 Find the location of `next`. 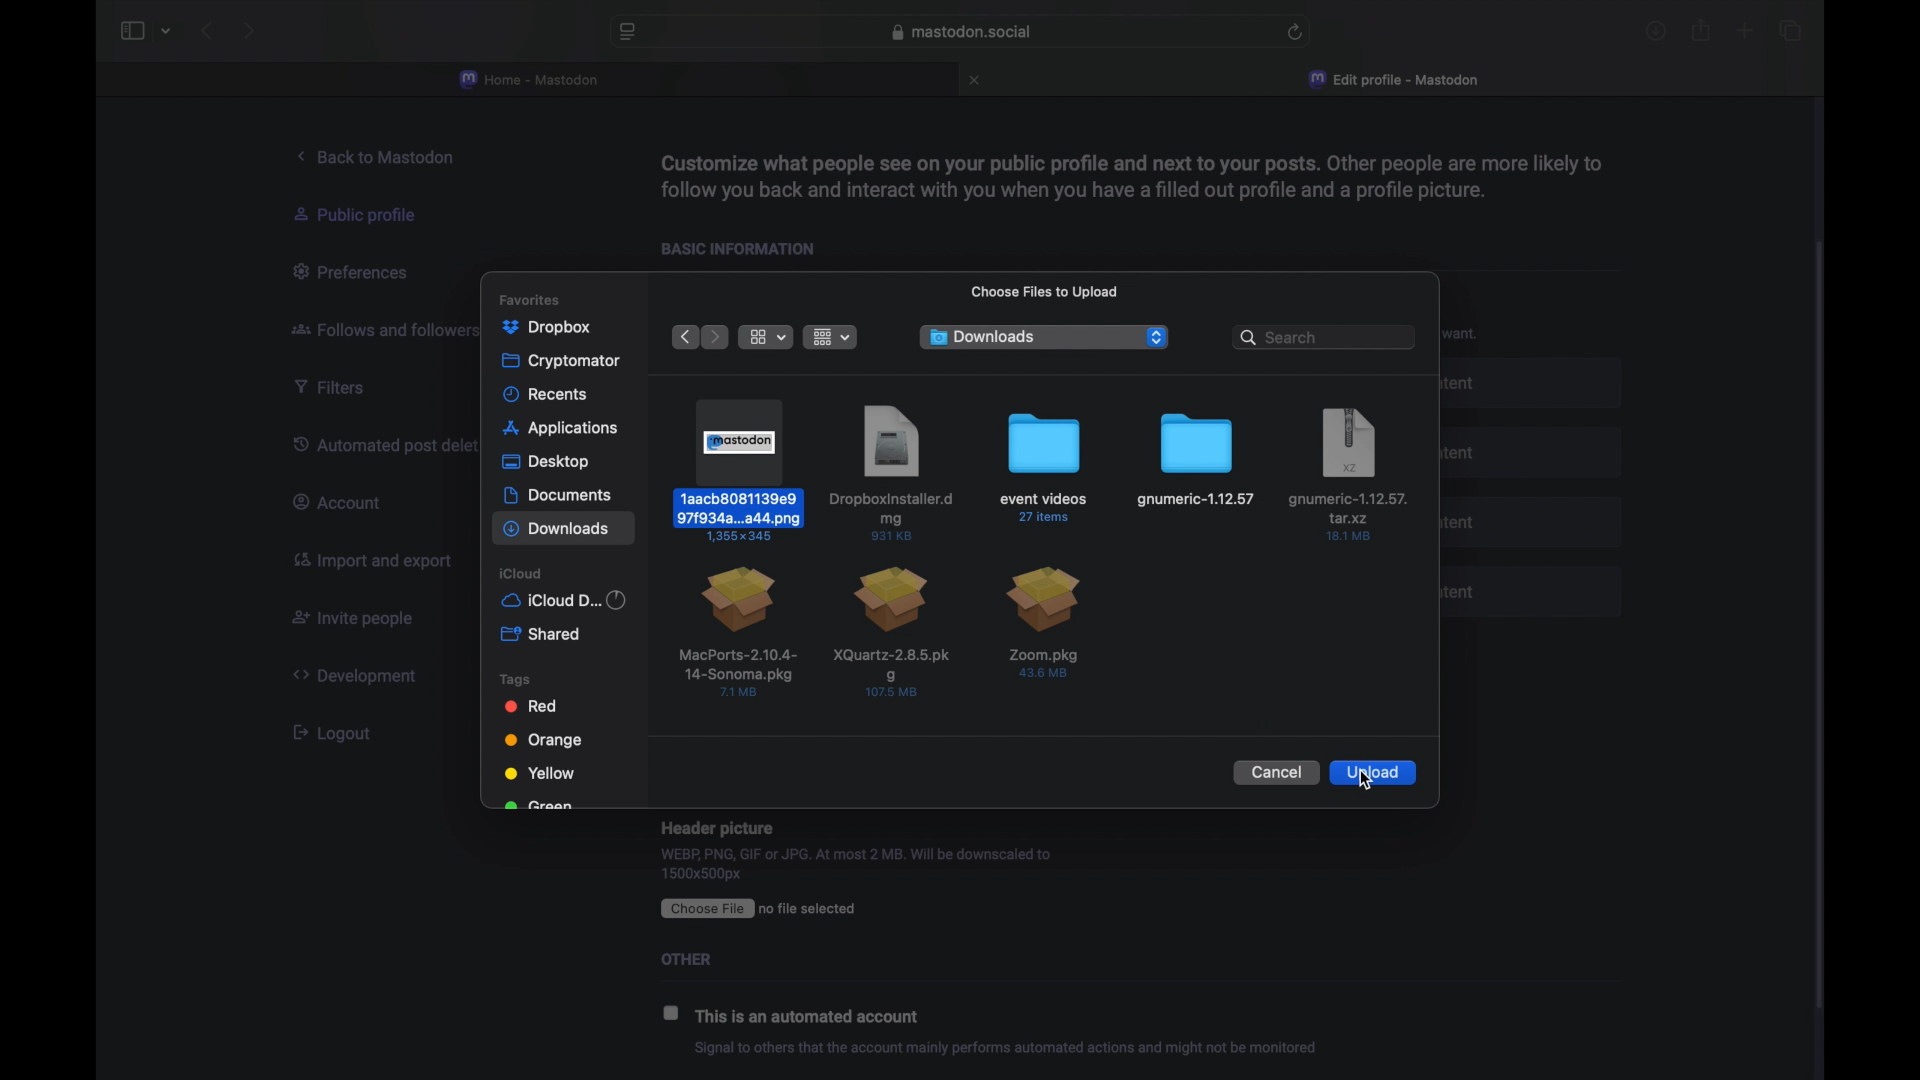

next is located at coordinates (248, 30).